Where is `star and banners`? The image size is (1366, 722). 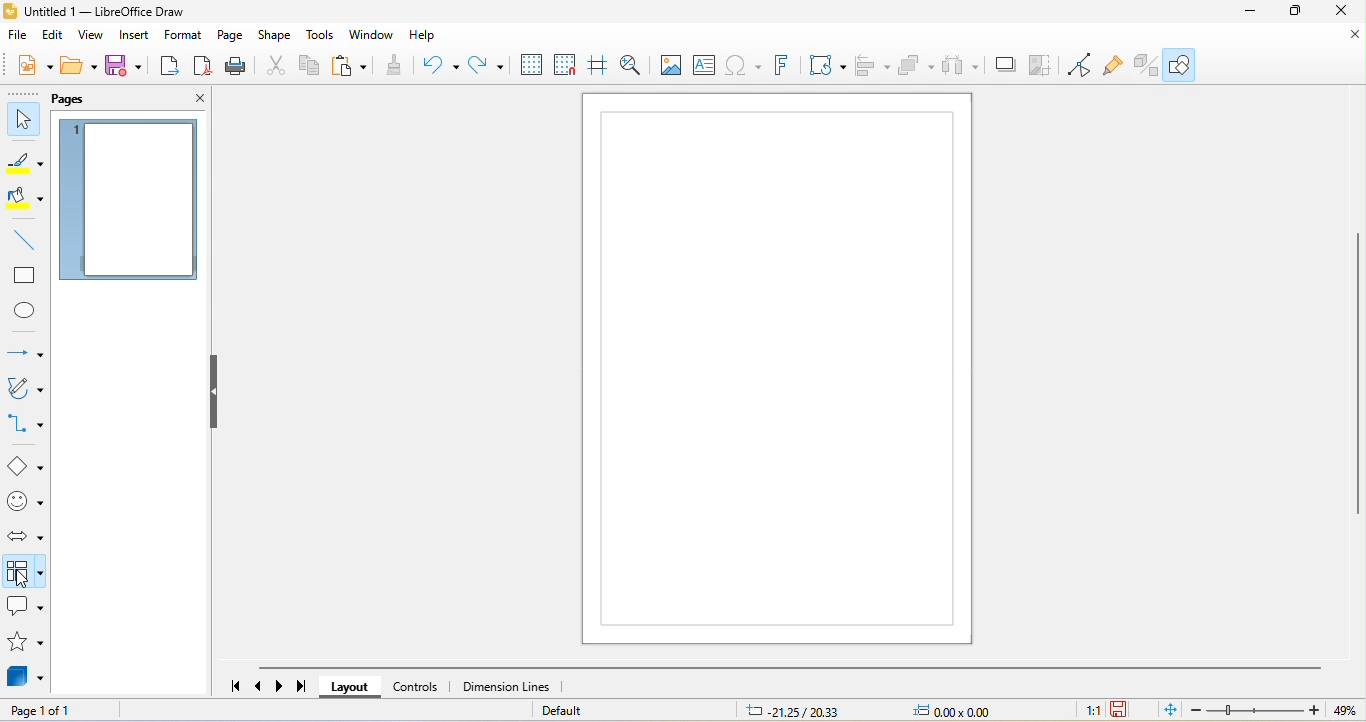
star and banners is located at coordinates (27, 644).